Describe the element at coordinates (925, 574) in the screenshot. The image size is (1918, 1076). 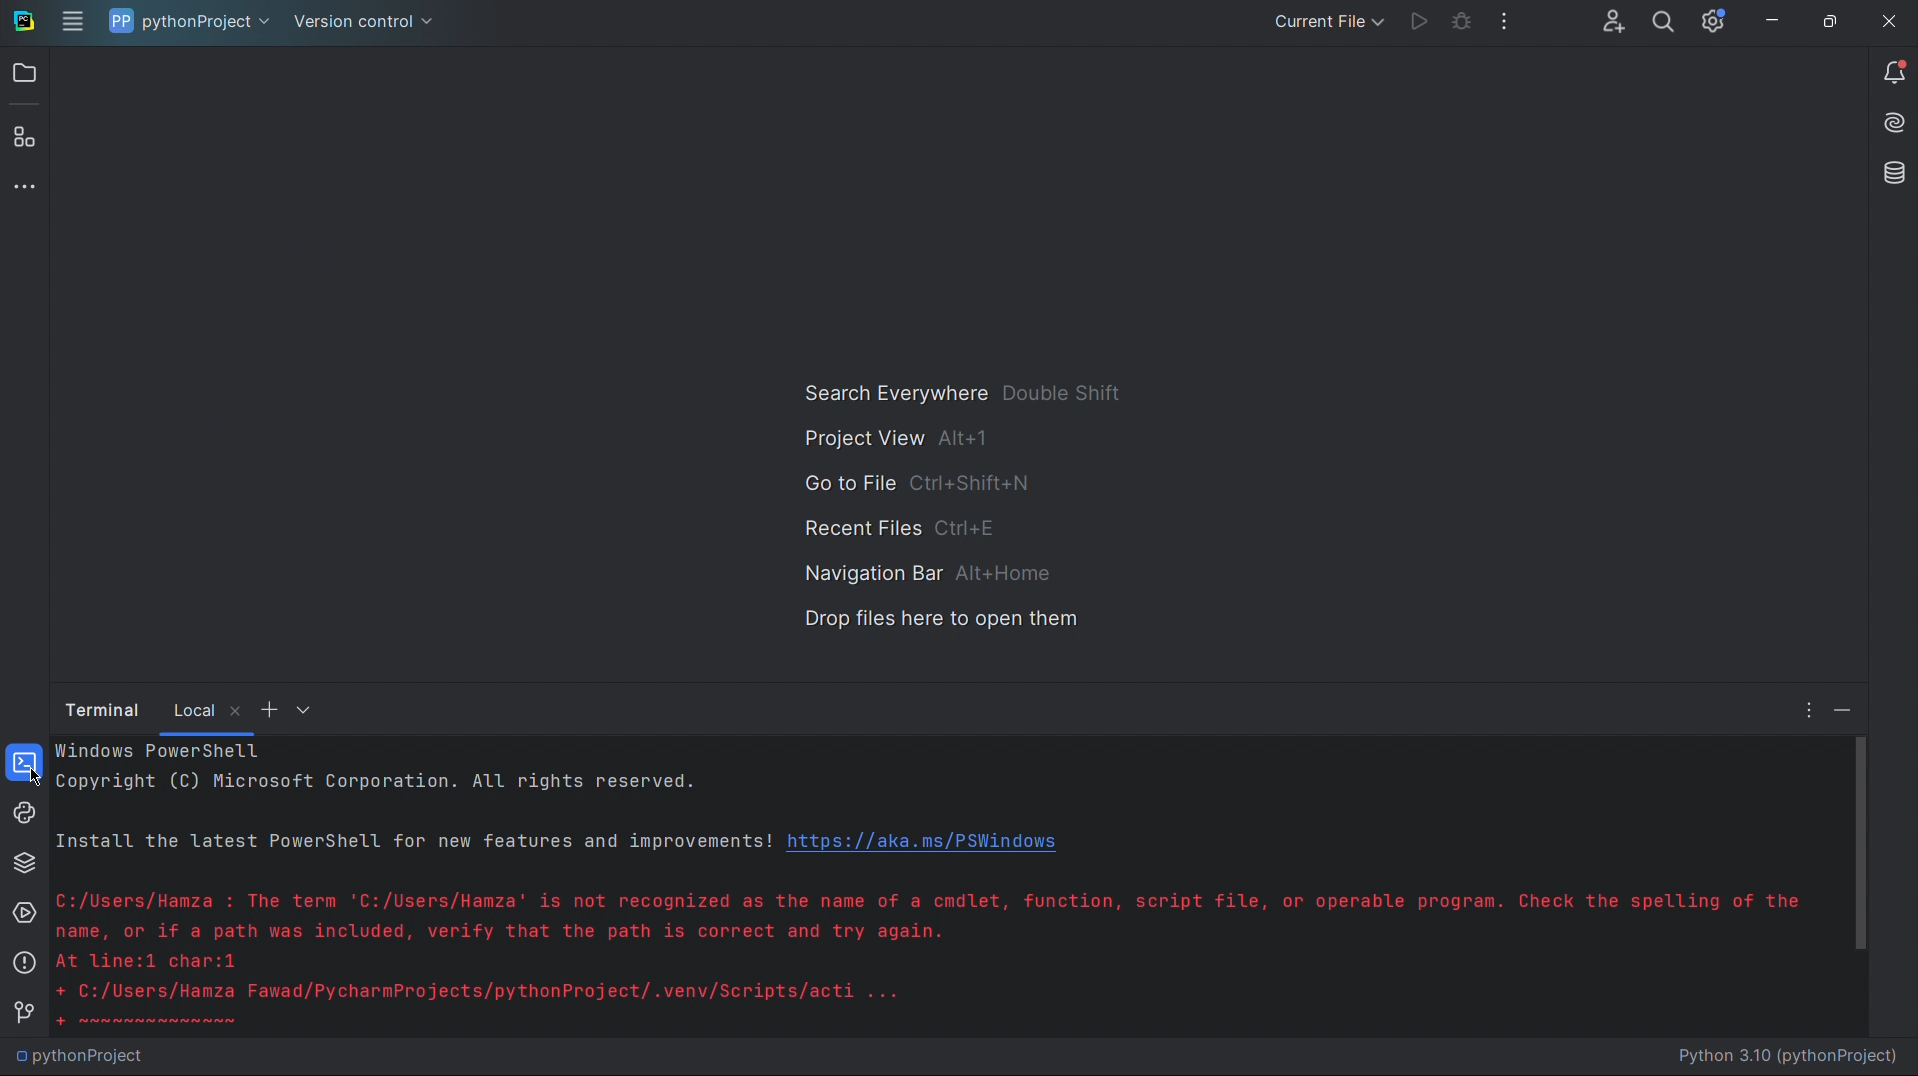
I see `Navigation Bar` at that location.